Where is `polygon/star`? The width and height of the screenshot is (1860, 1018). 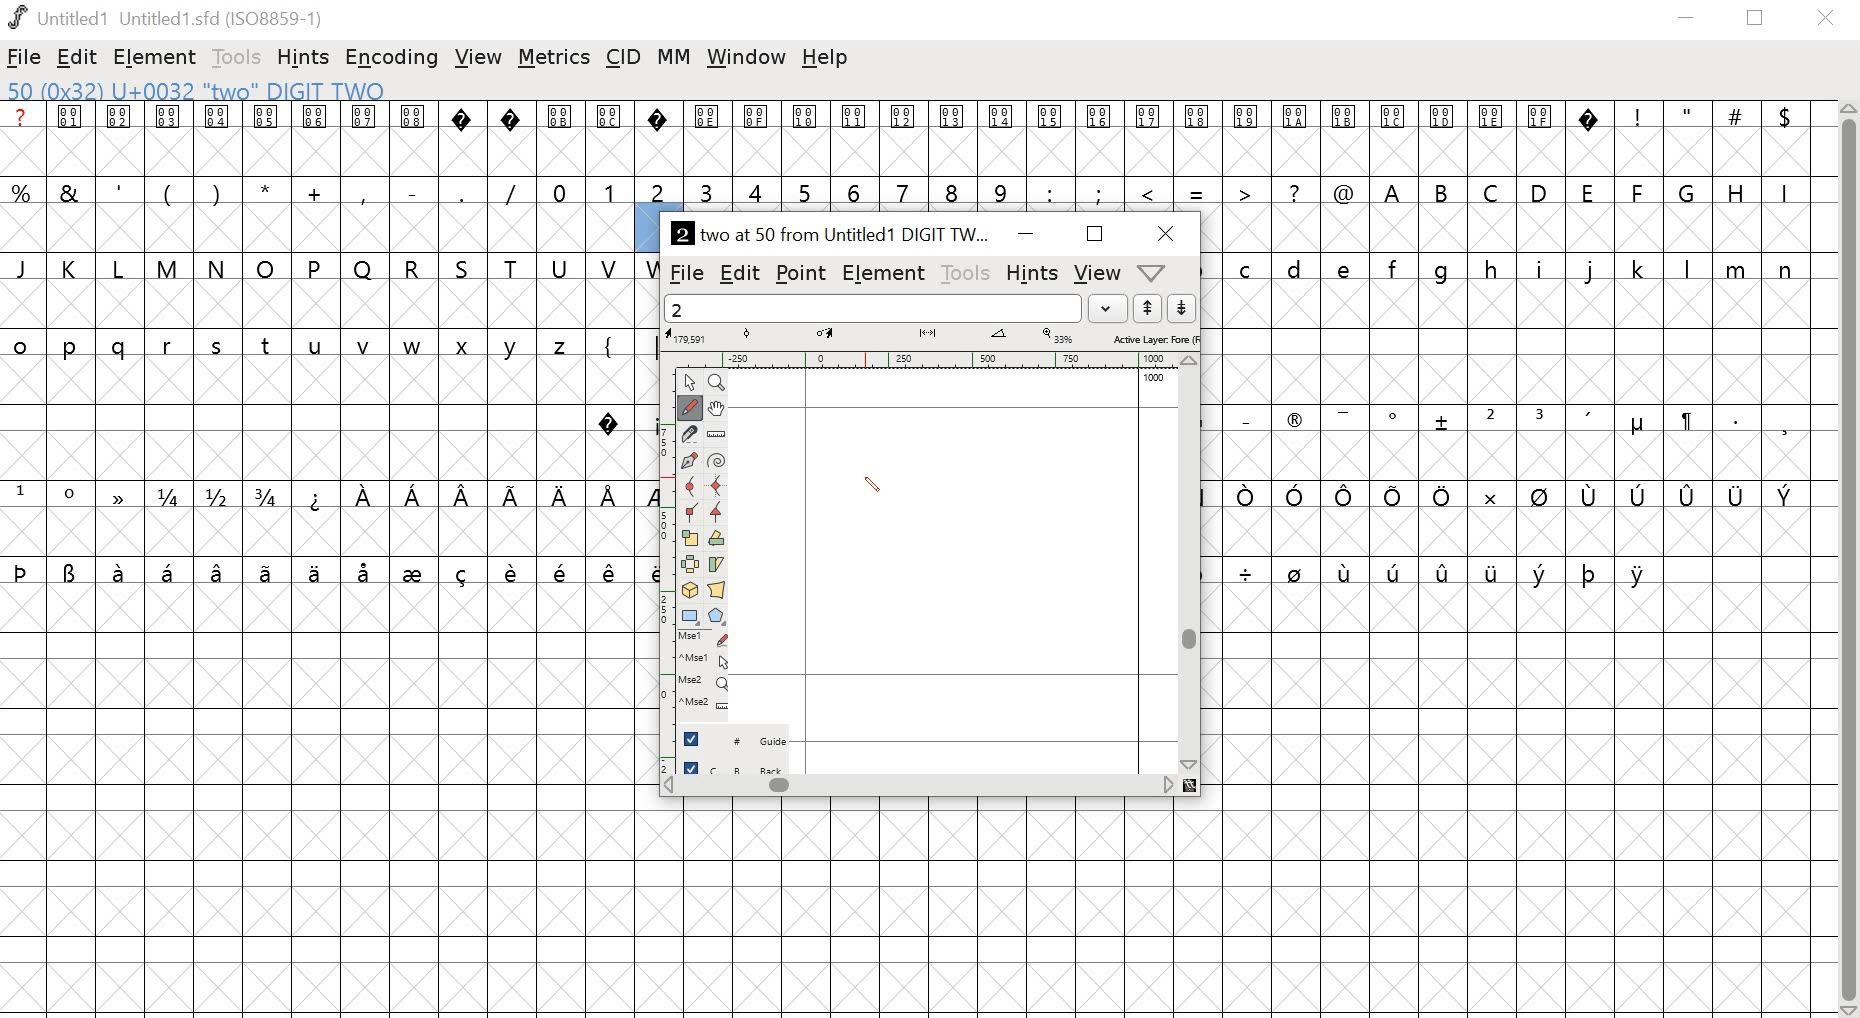 polygon/star is located at coordinates (719, 617).